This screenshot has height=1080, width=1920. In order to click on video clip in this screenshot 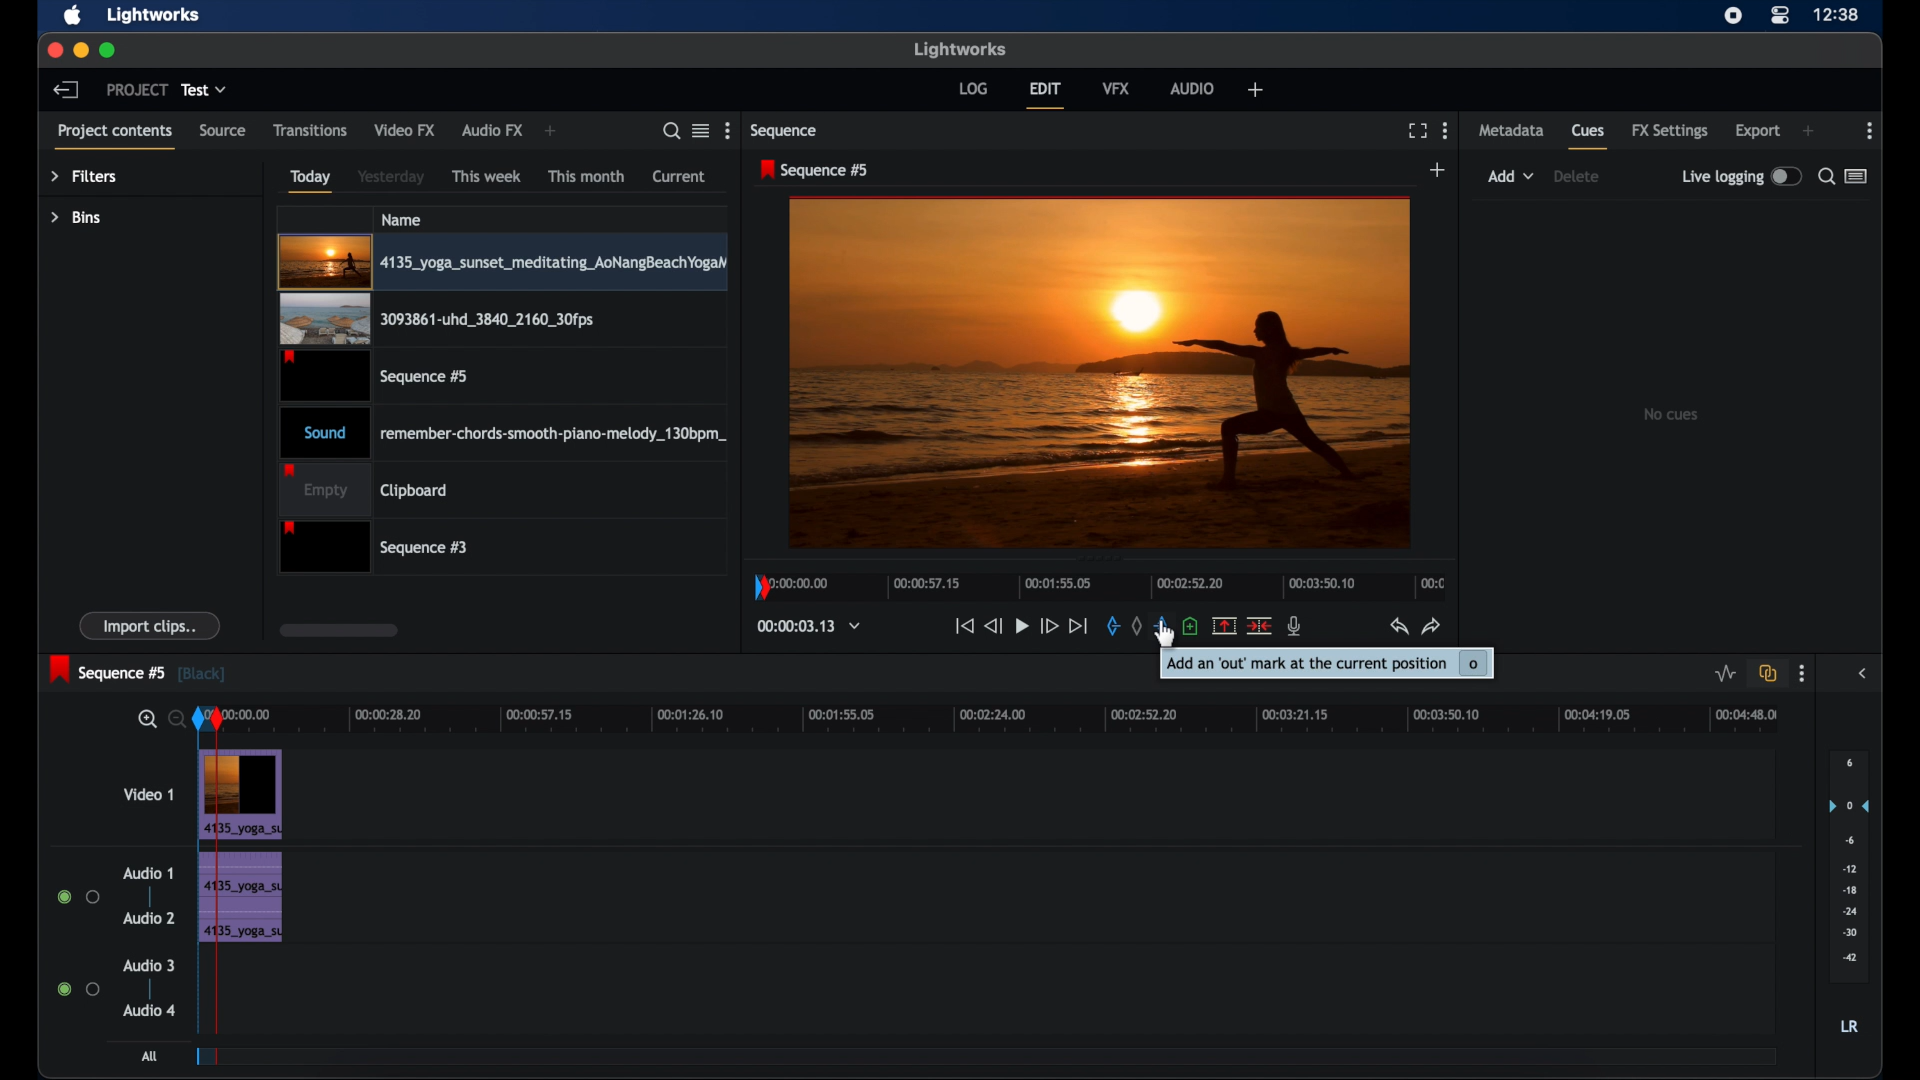, I will do `click(372, 377)`.